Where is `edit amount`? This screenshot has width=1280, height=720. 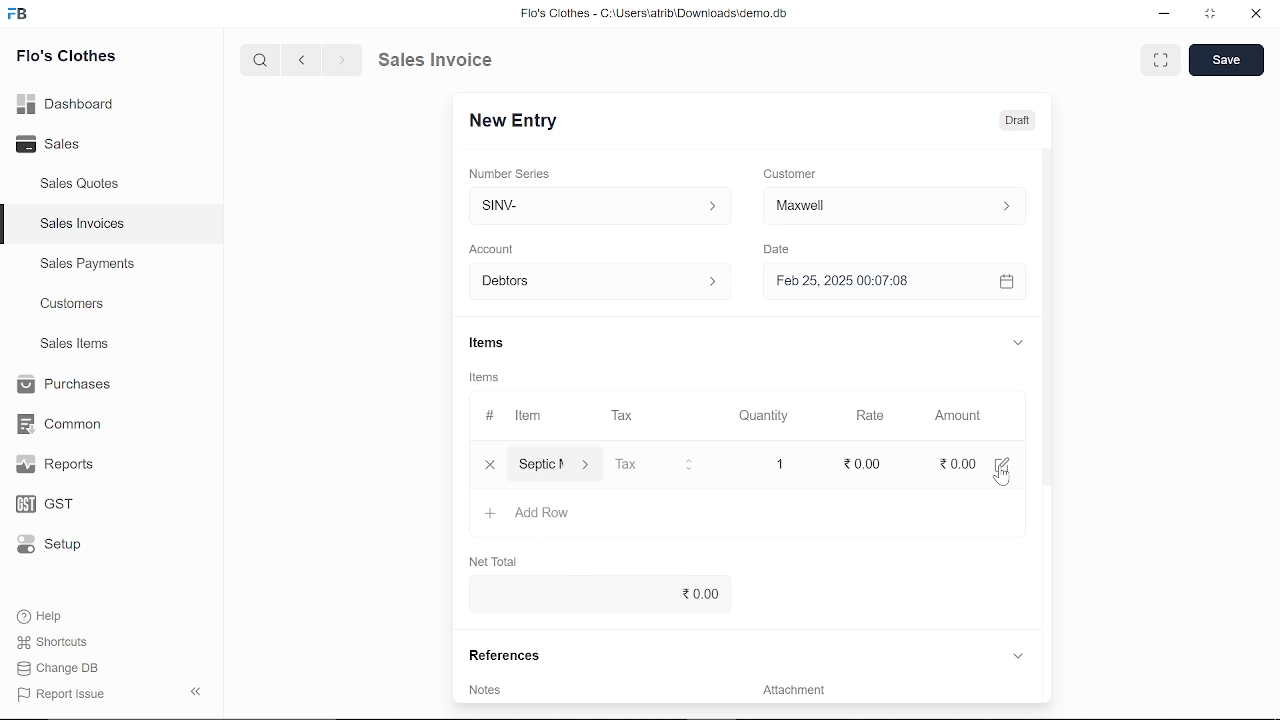 edit amount is located at coordinates (1003, 463).